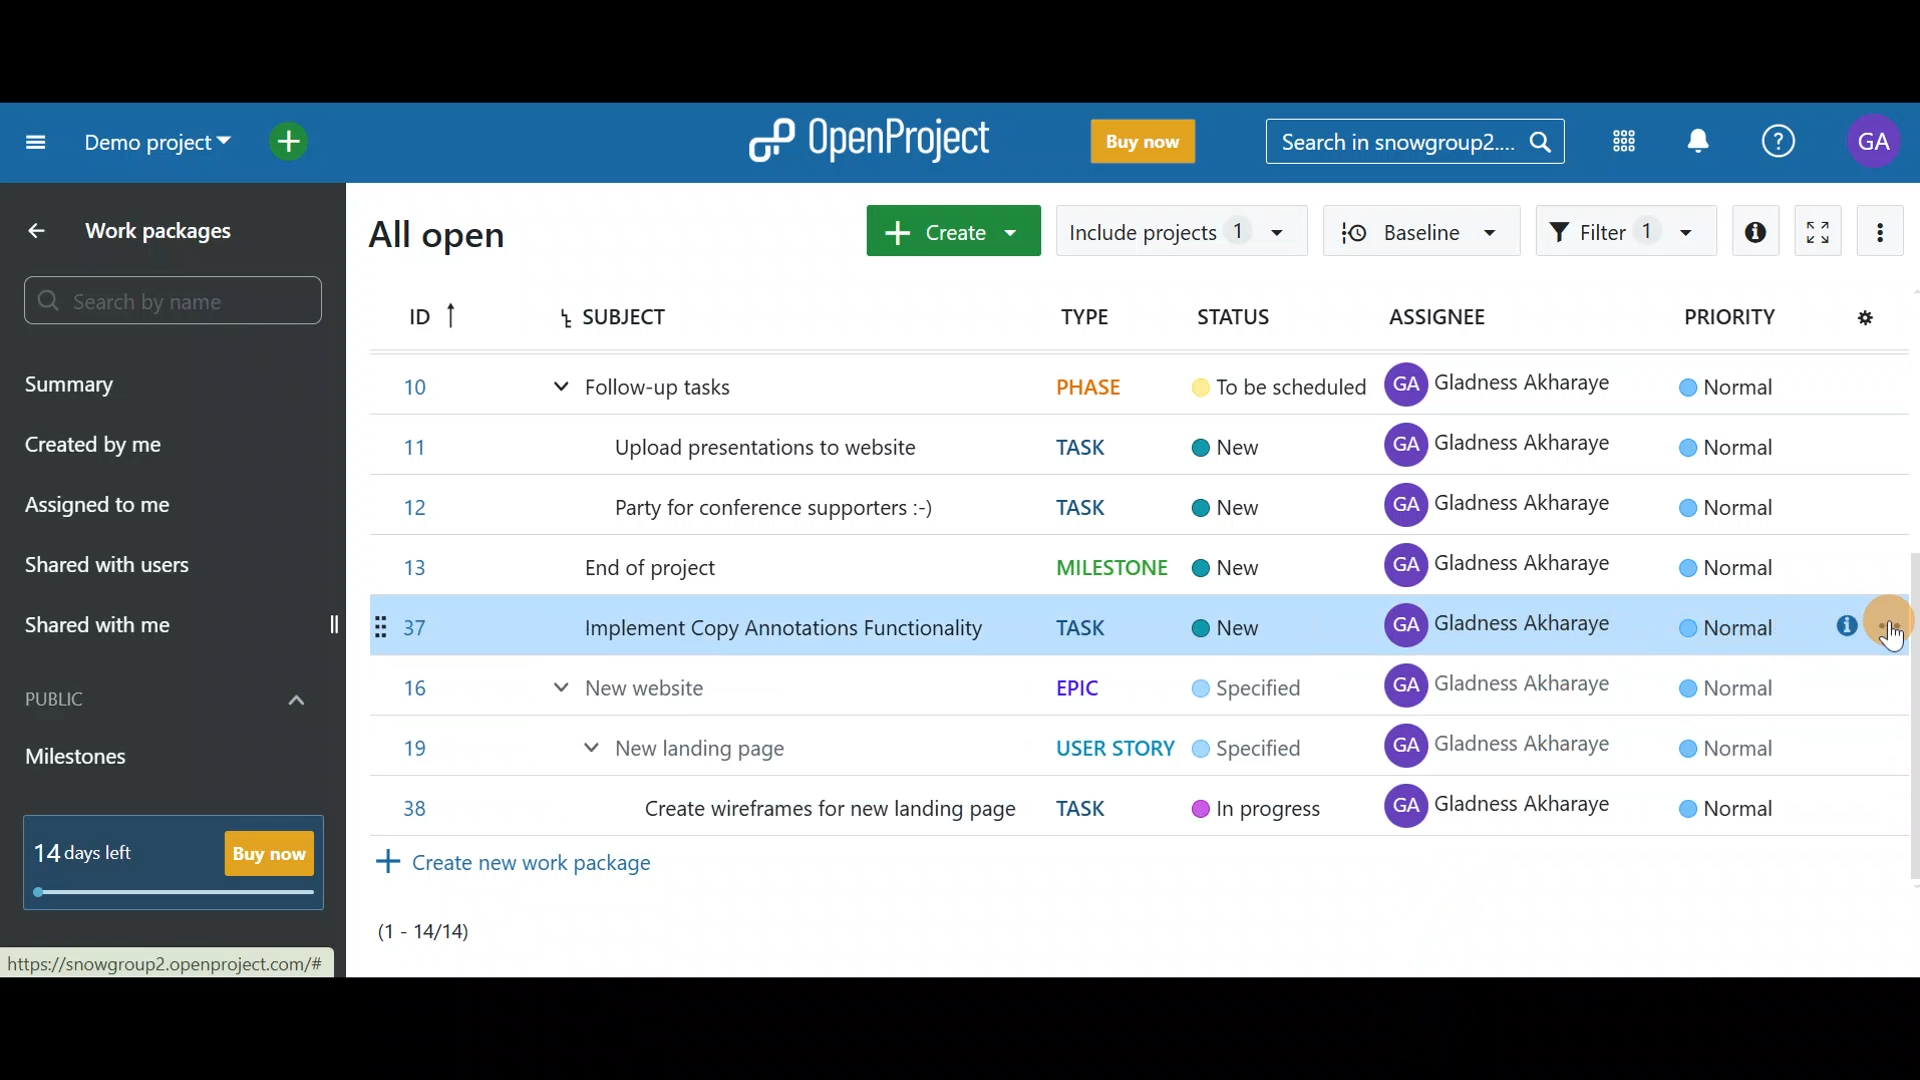 The width and height of the screenshot is (1920, 1080). What do you see at coordinates (954, 228) in the screenshot?
I see `Create new work package` at bounding box center [954, 228].